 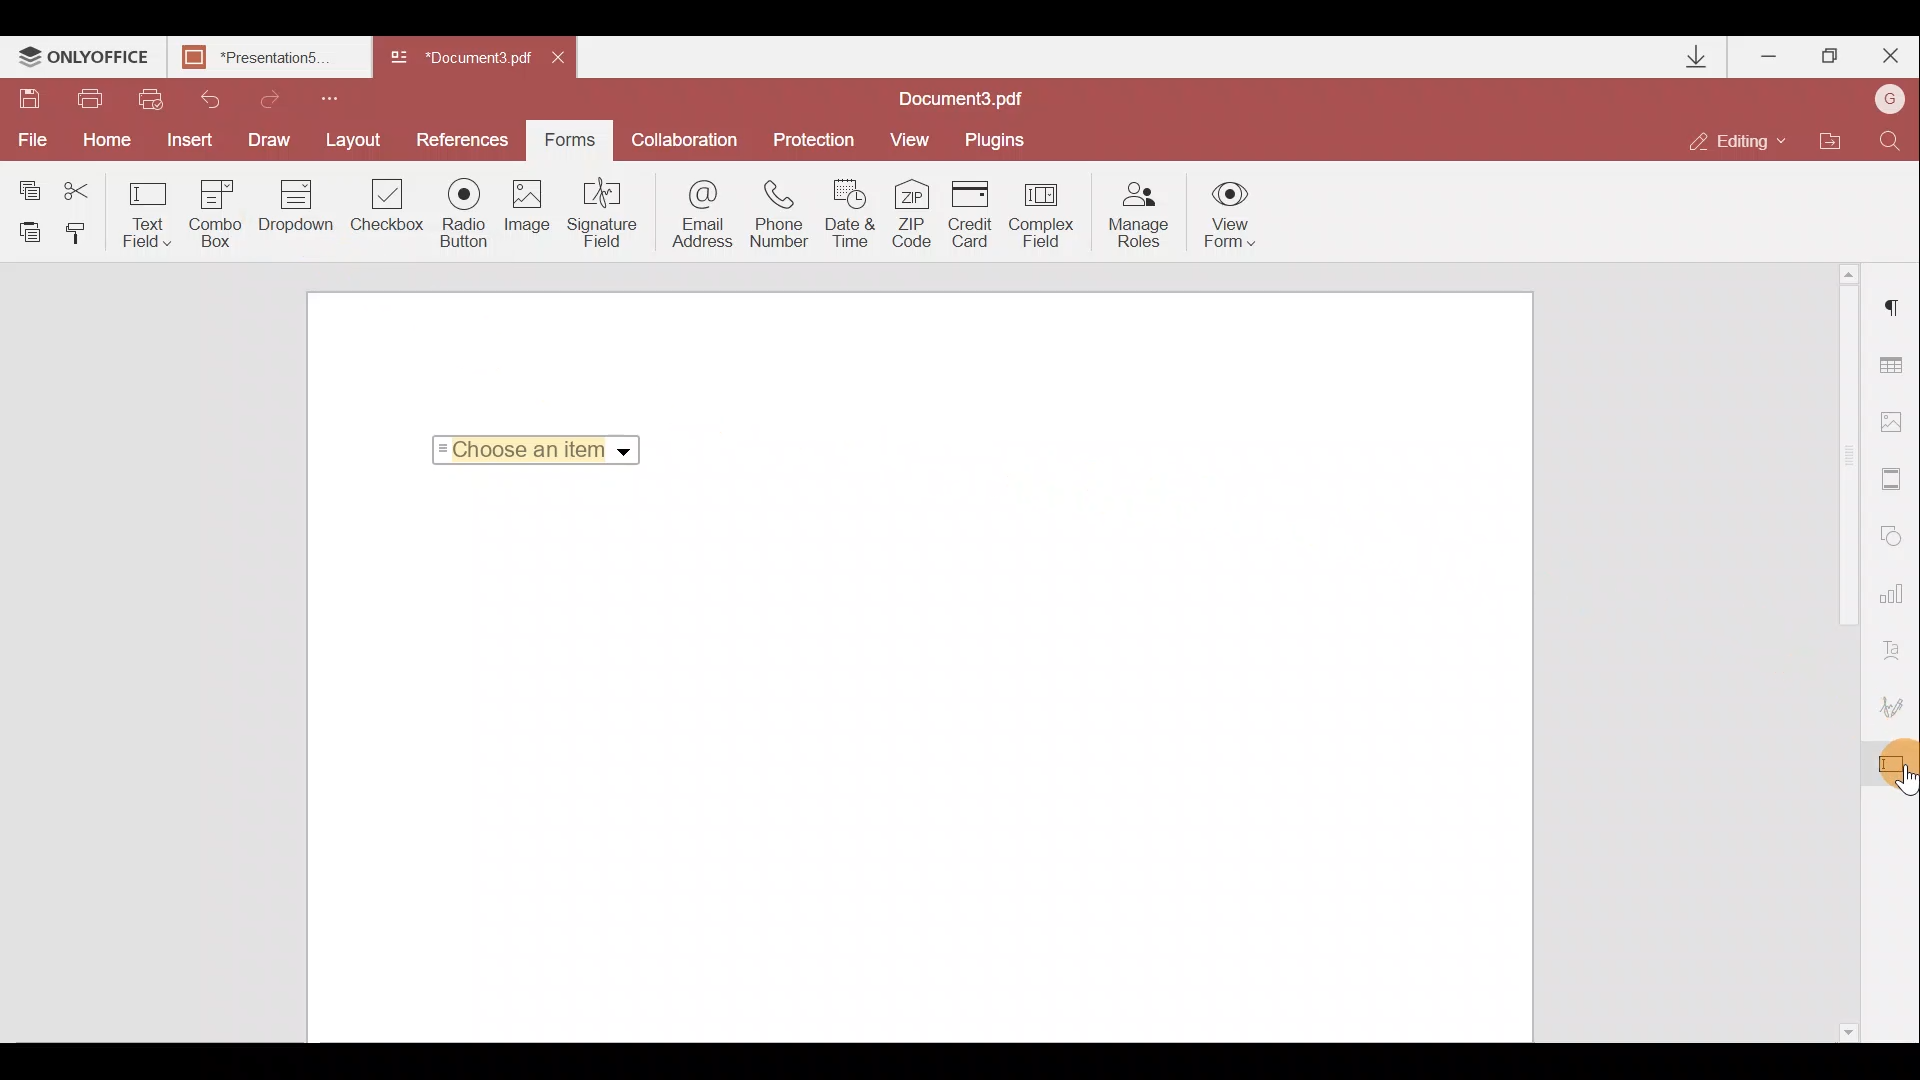 What do you see at coordinates (1848, 272) in the screenshot?
I see `Scroll up` at bounding box center [1848, 272].